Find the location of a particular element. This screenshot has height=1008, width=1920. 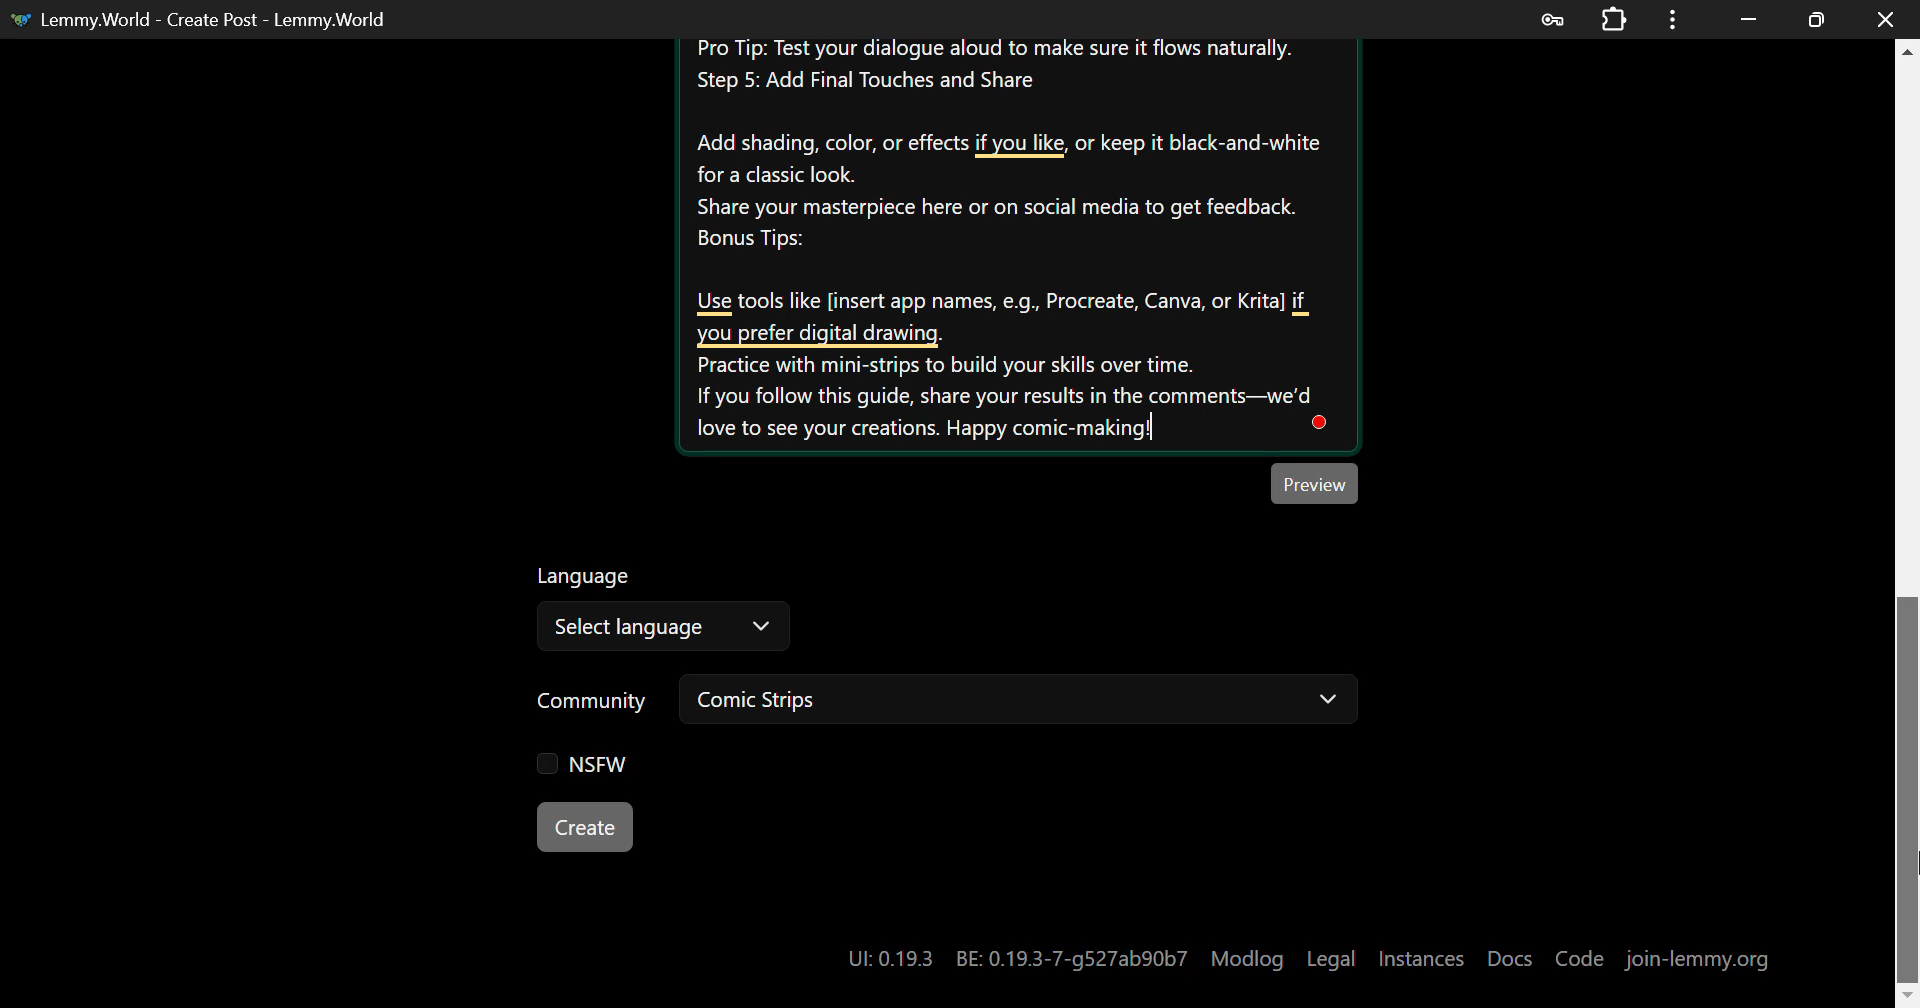

Password Data Saved is located at coordinates (1554, 18).